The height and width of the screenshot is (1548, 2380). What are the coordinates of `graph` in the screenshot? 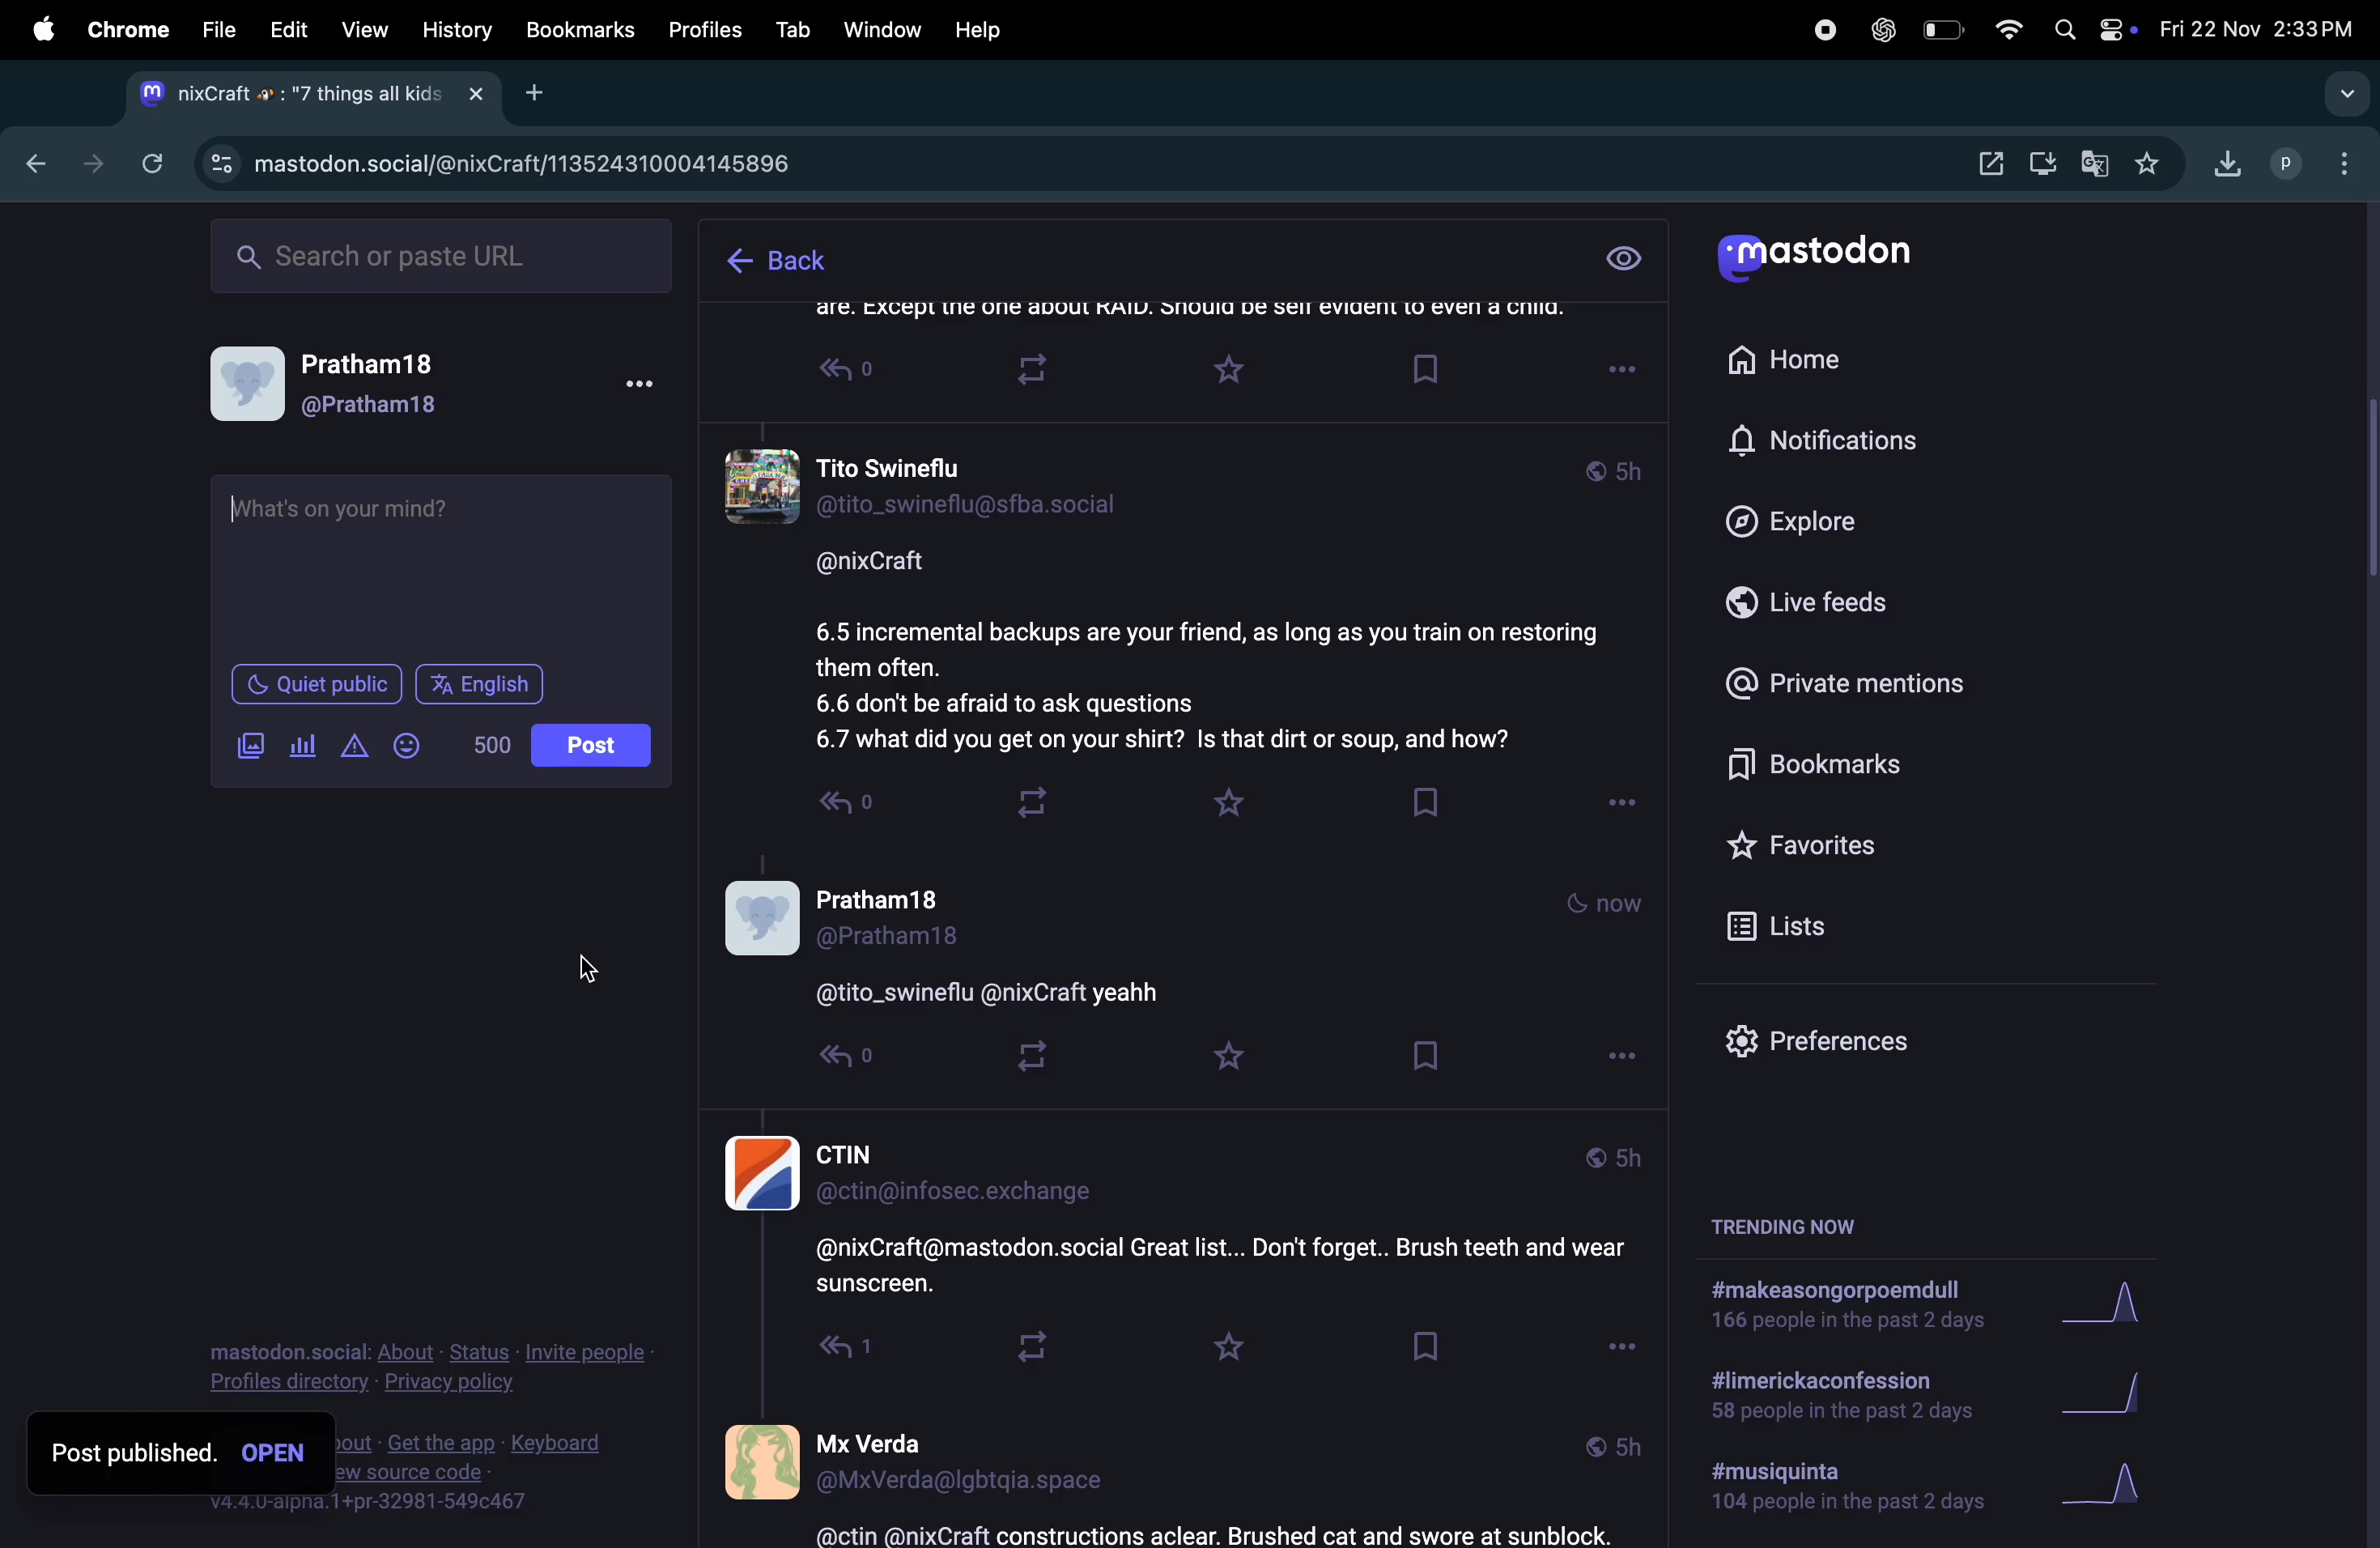 It's located at (2108, 1305).